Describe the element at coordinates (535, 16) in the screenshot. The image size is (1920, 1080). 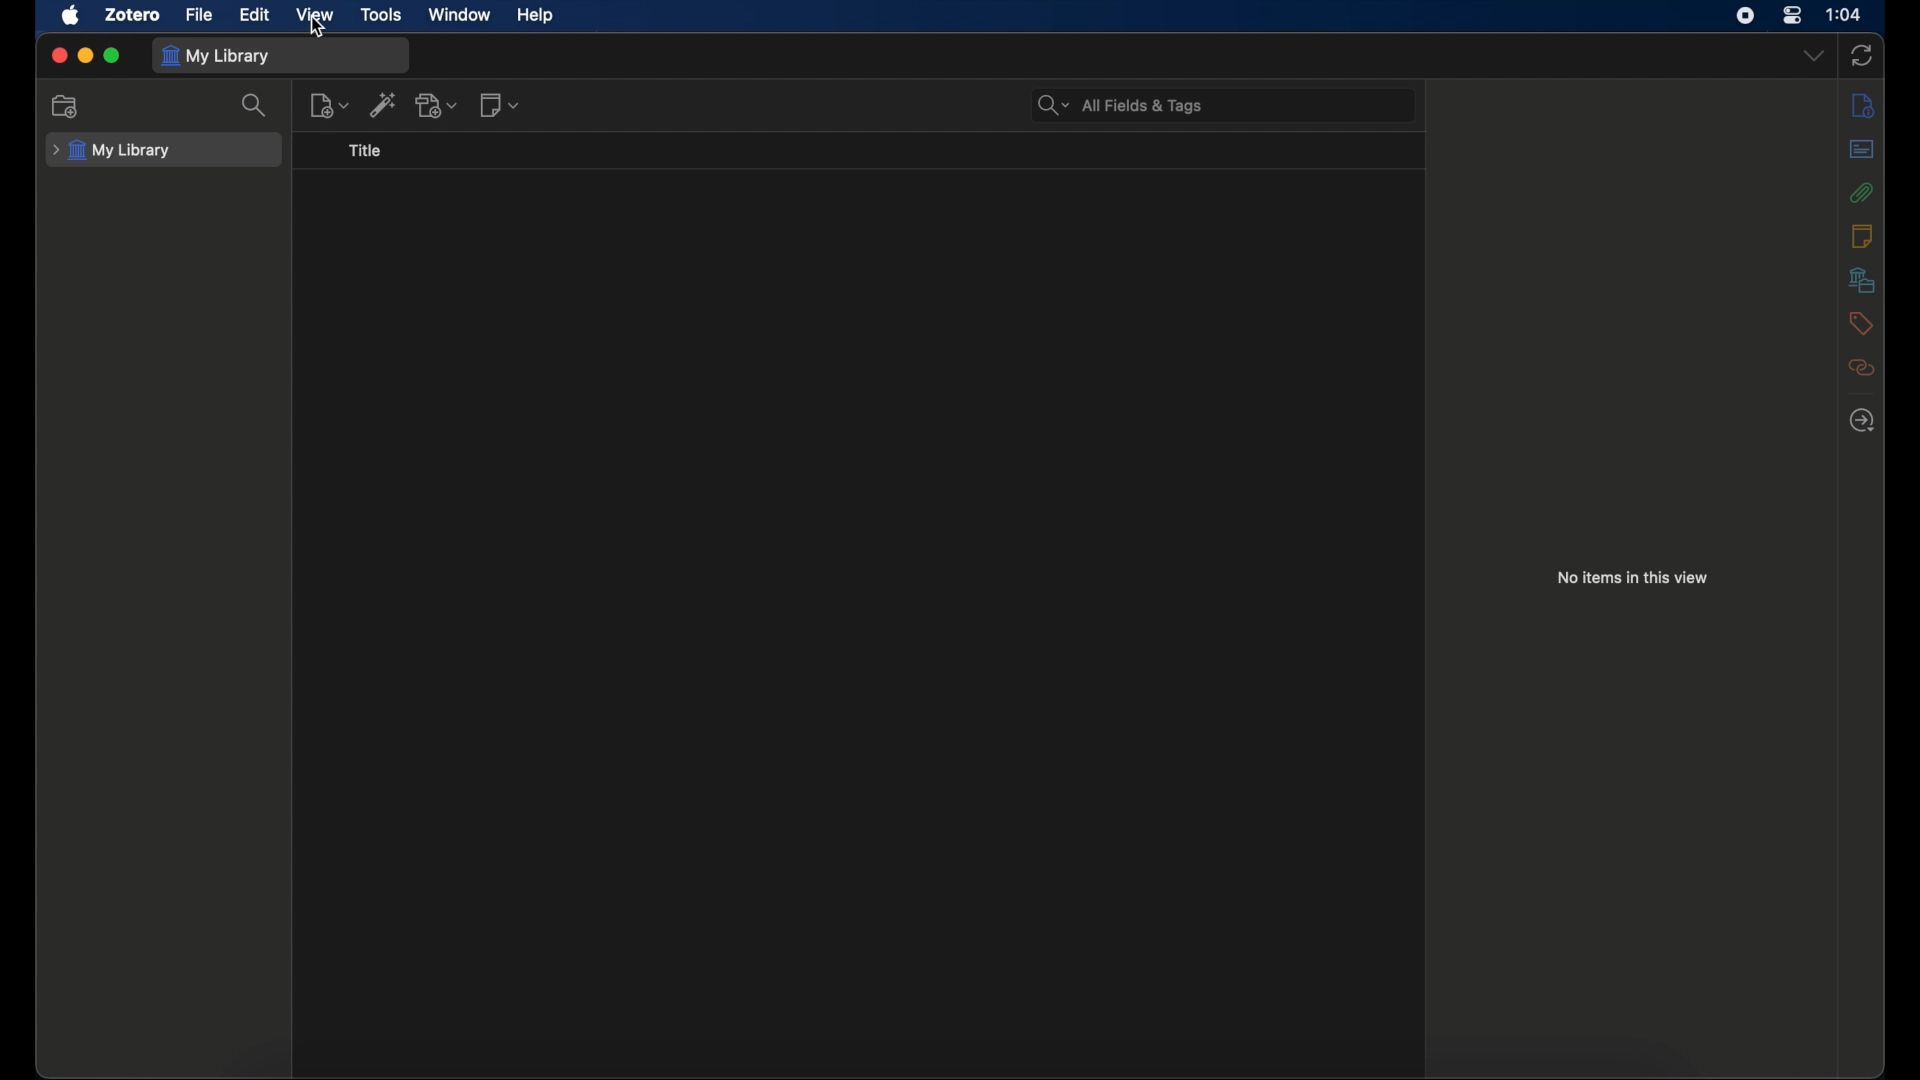
I see `help` at that location.